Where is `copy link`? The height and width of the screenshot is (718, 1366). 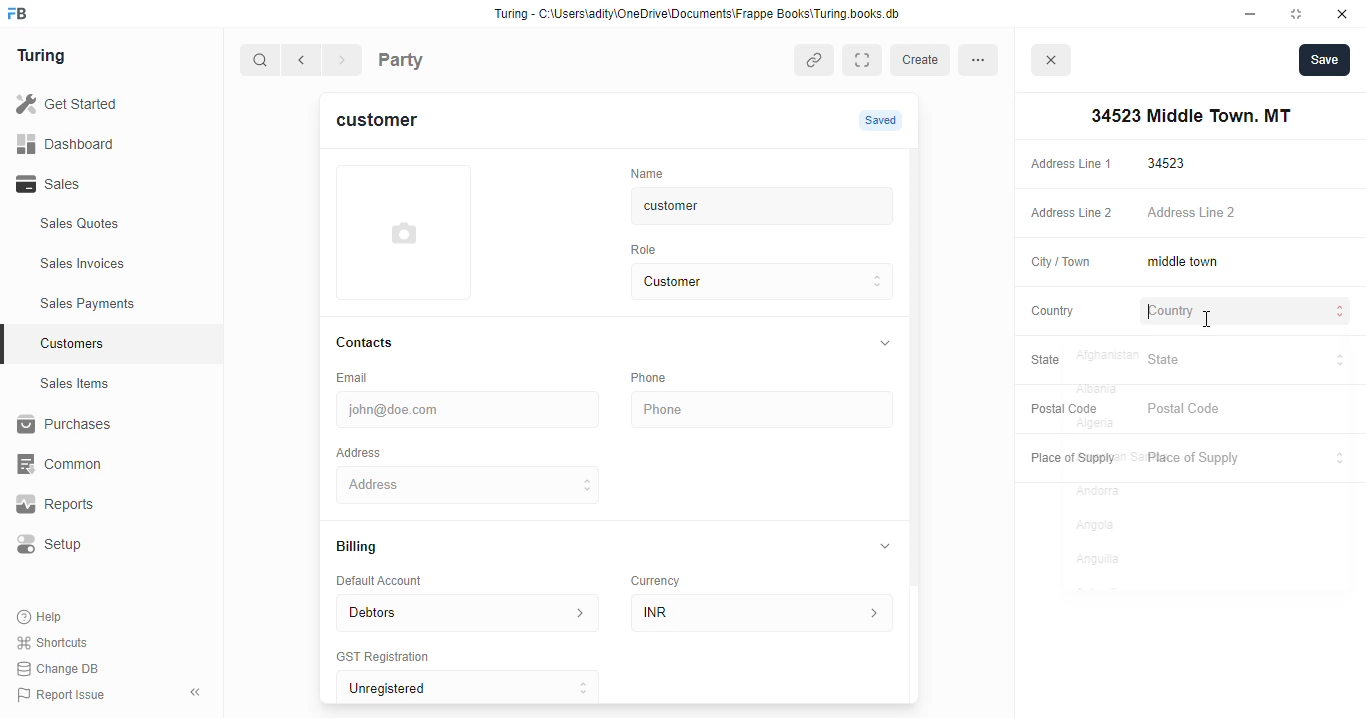
copy link is located at coordinates (816, 62).